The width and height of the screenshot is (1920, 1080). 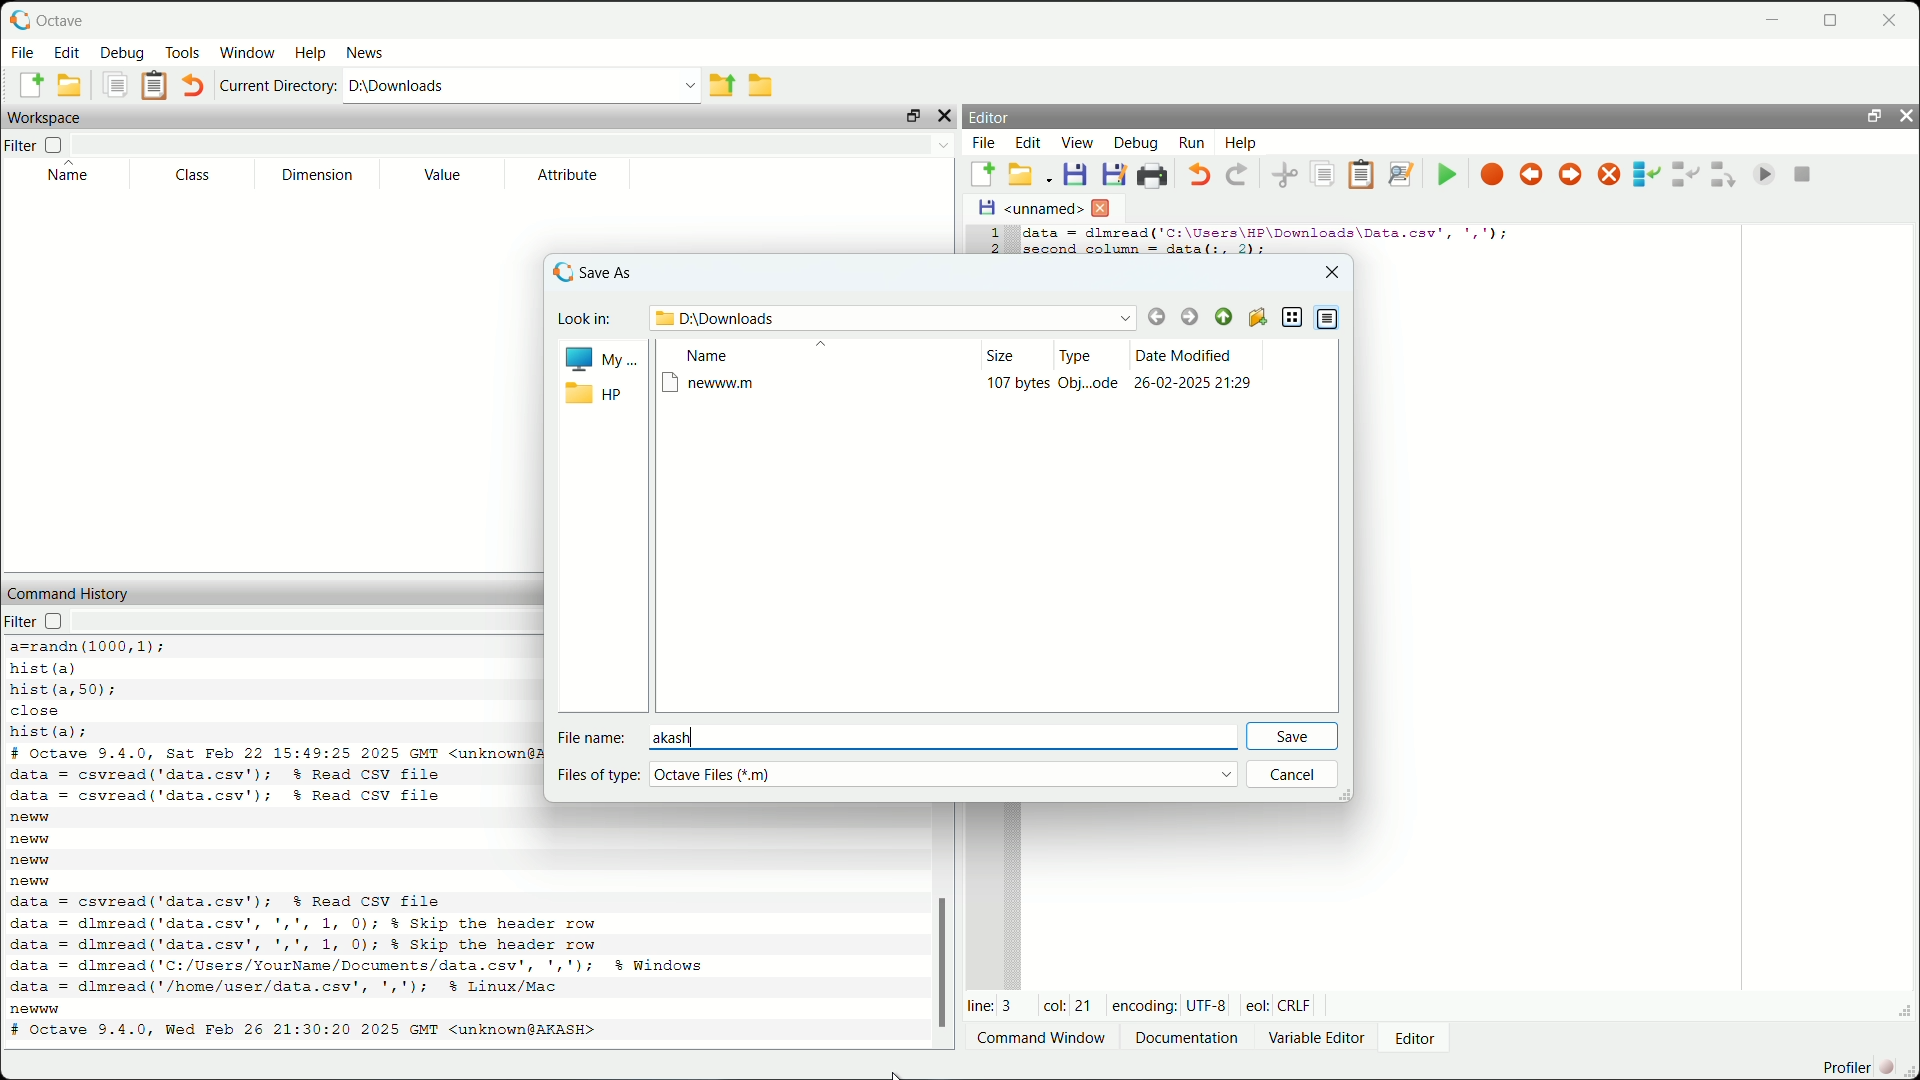 I want to click on debug, so click(x=125, y=54).